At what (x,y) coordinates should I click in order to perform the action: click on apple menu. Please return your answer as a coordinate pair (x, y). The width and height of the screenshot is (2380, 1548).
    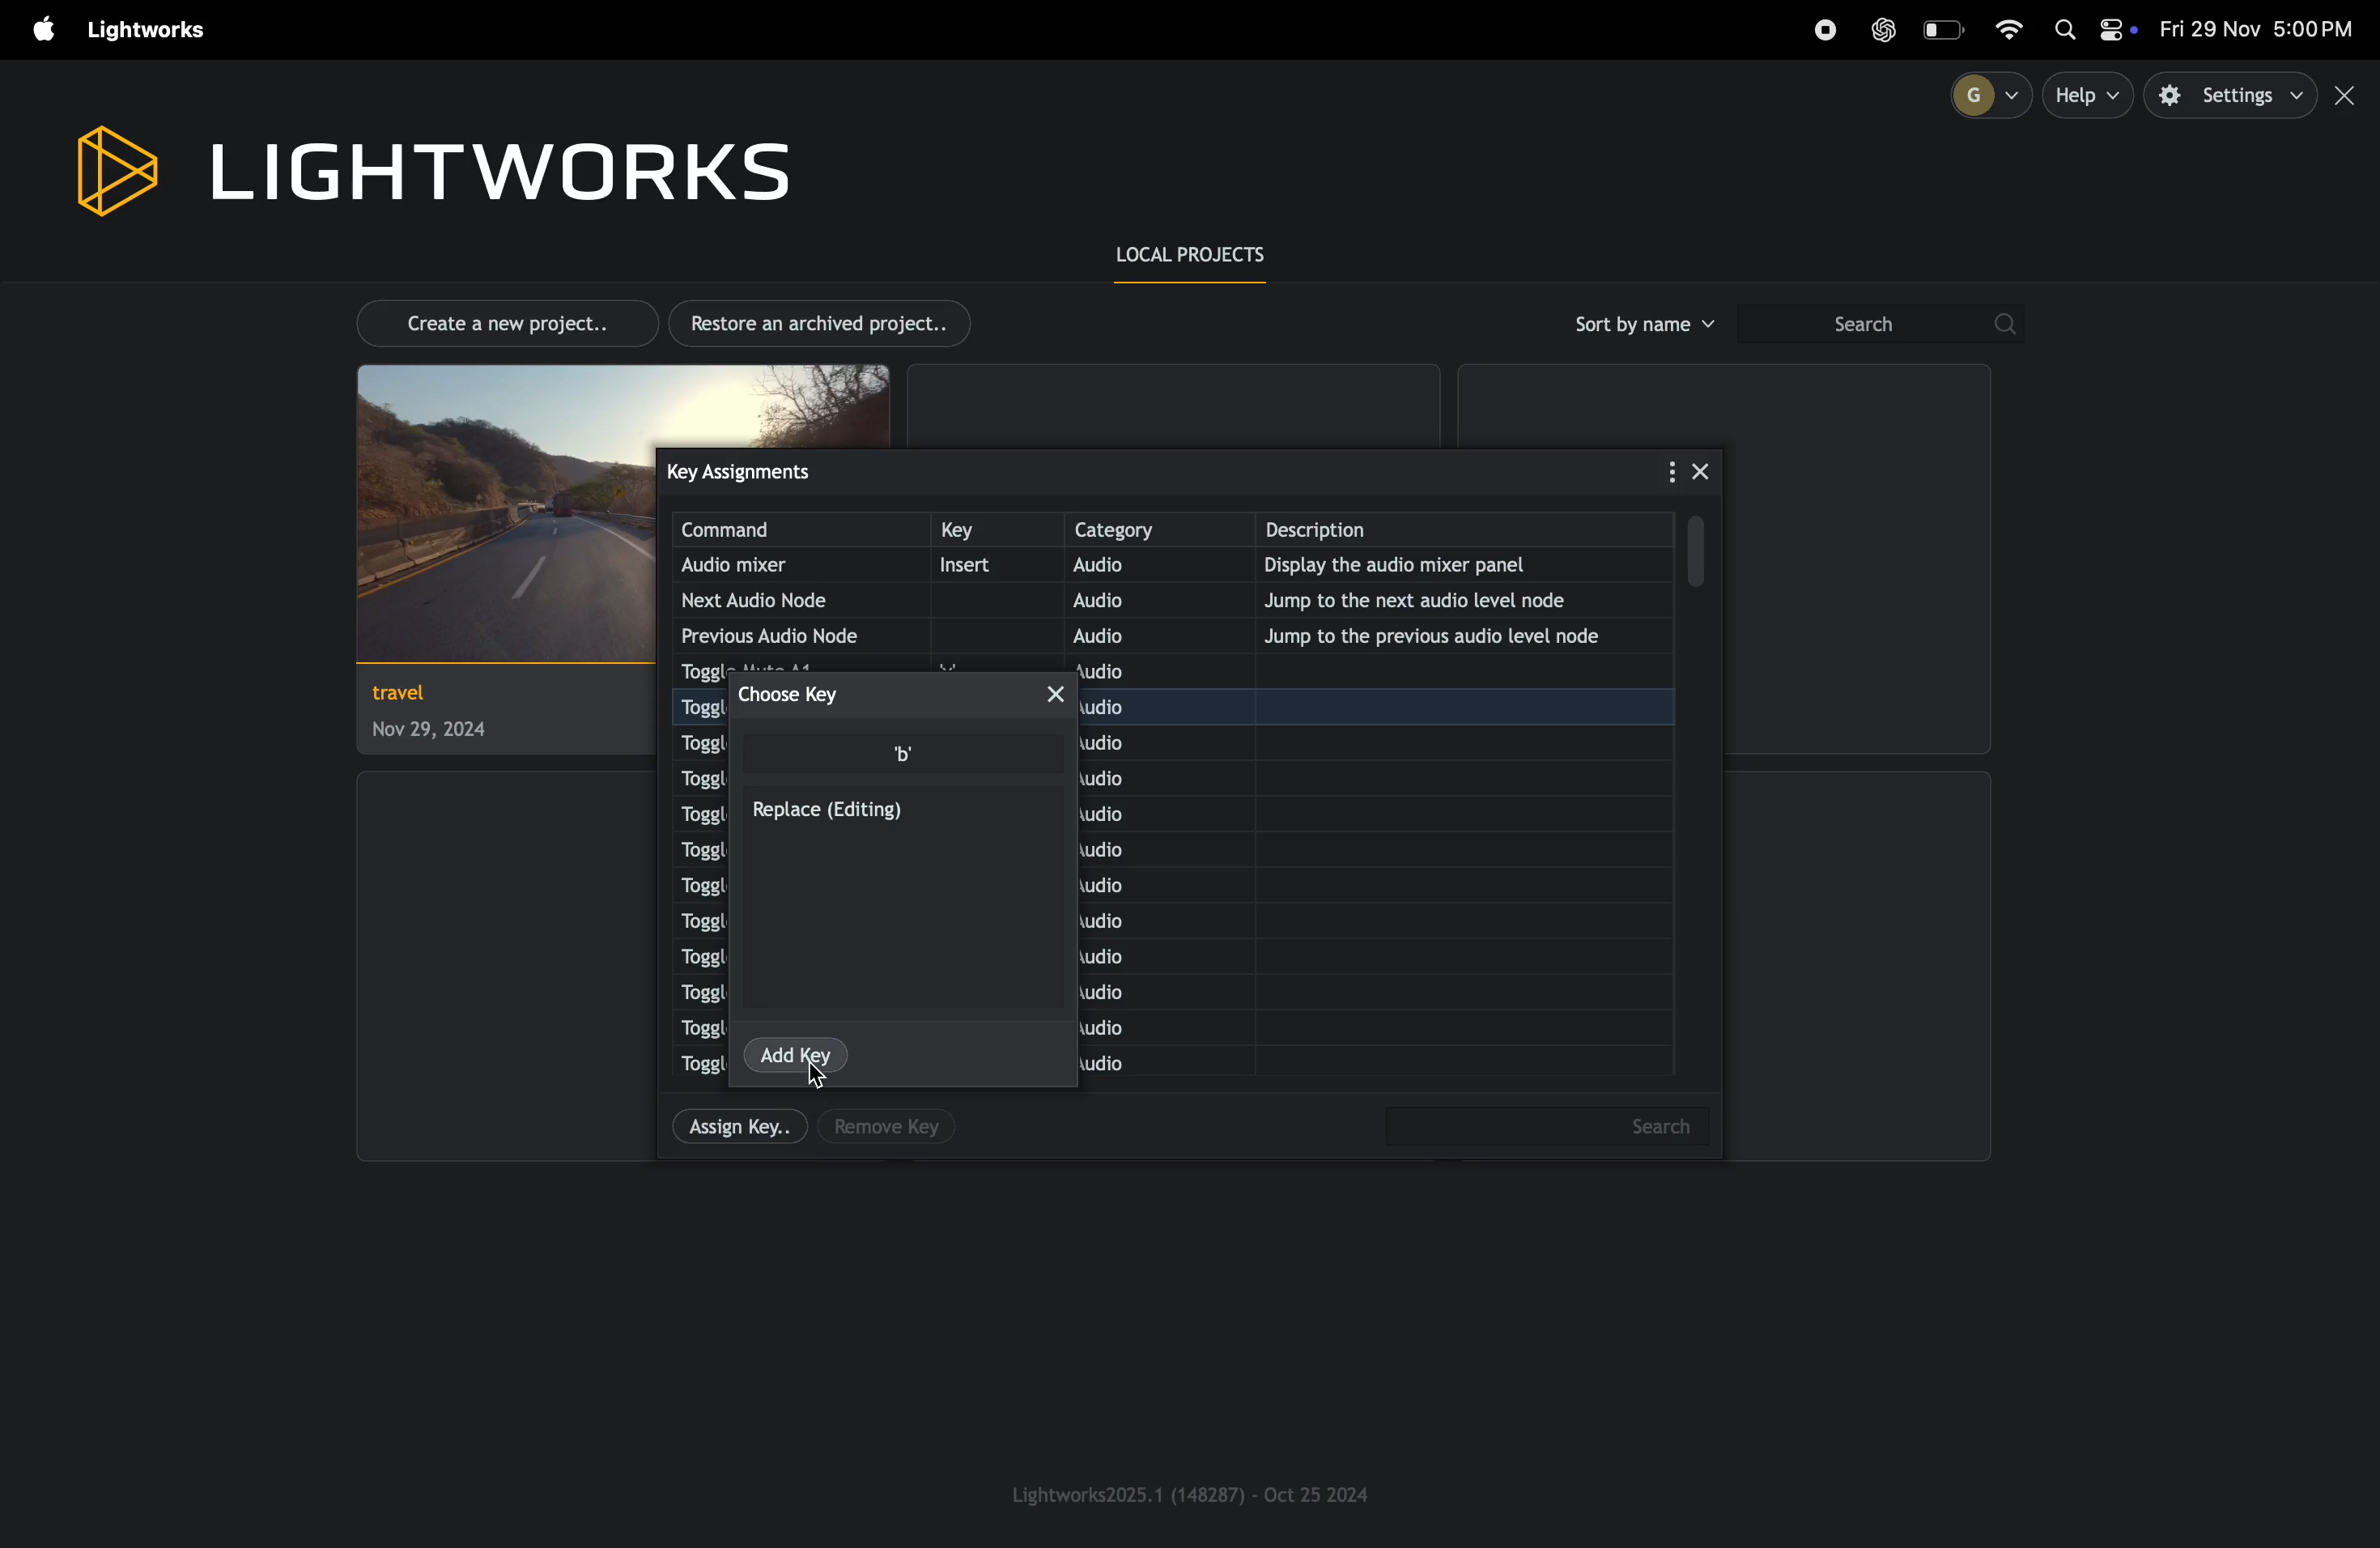
    Looking at the image, I should click on (35, 31).